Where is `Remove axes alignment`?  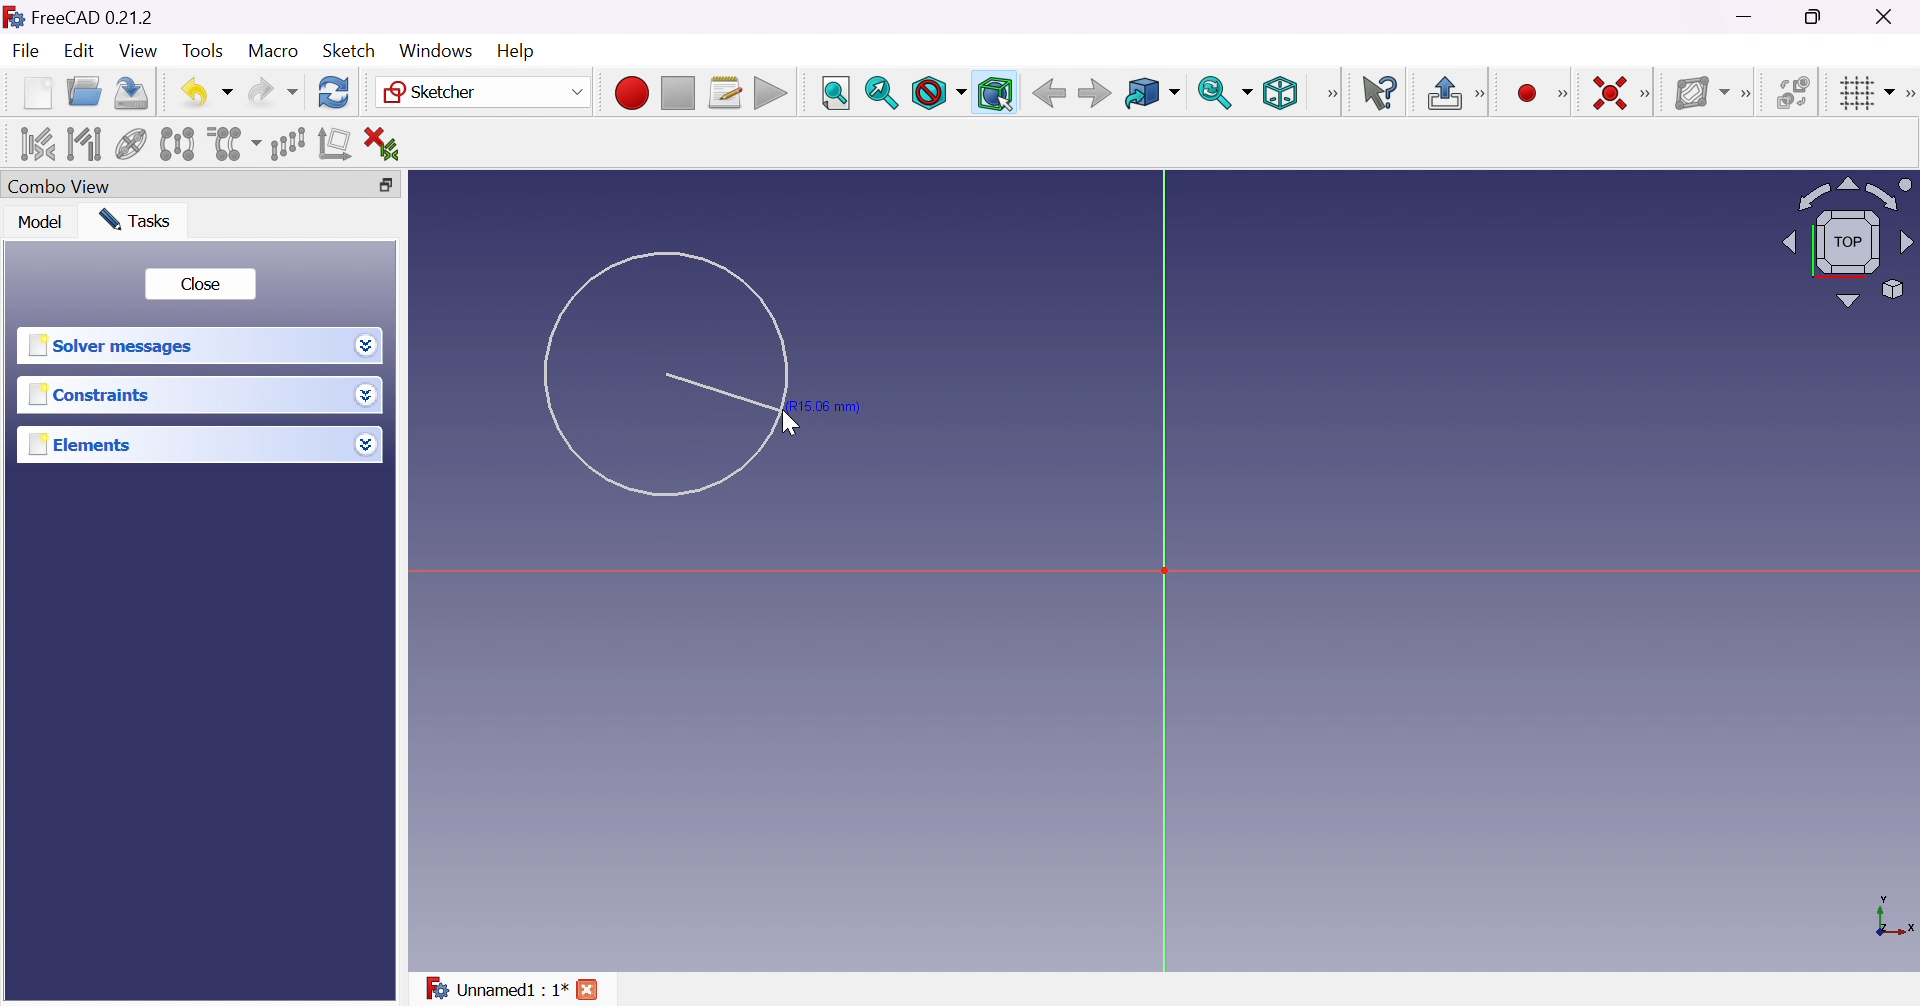 Remove axes alignment is located at coordinates (335, 145).